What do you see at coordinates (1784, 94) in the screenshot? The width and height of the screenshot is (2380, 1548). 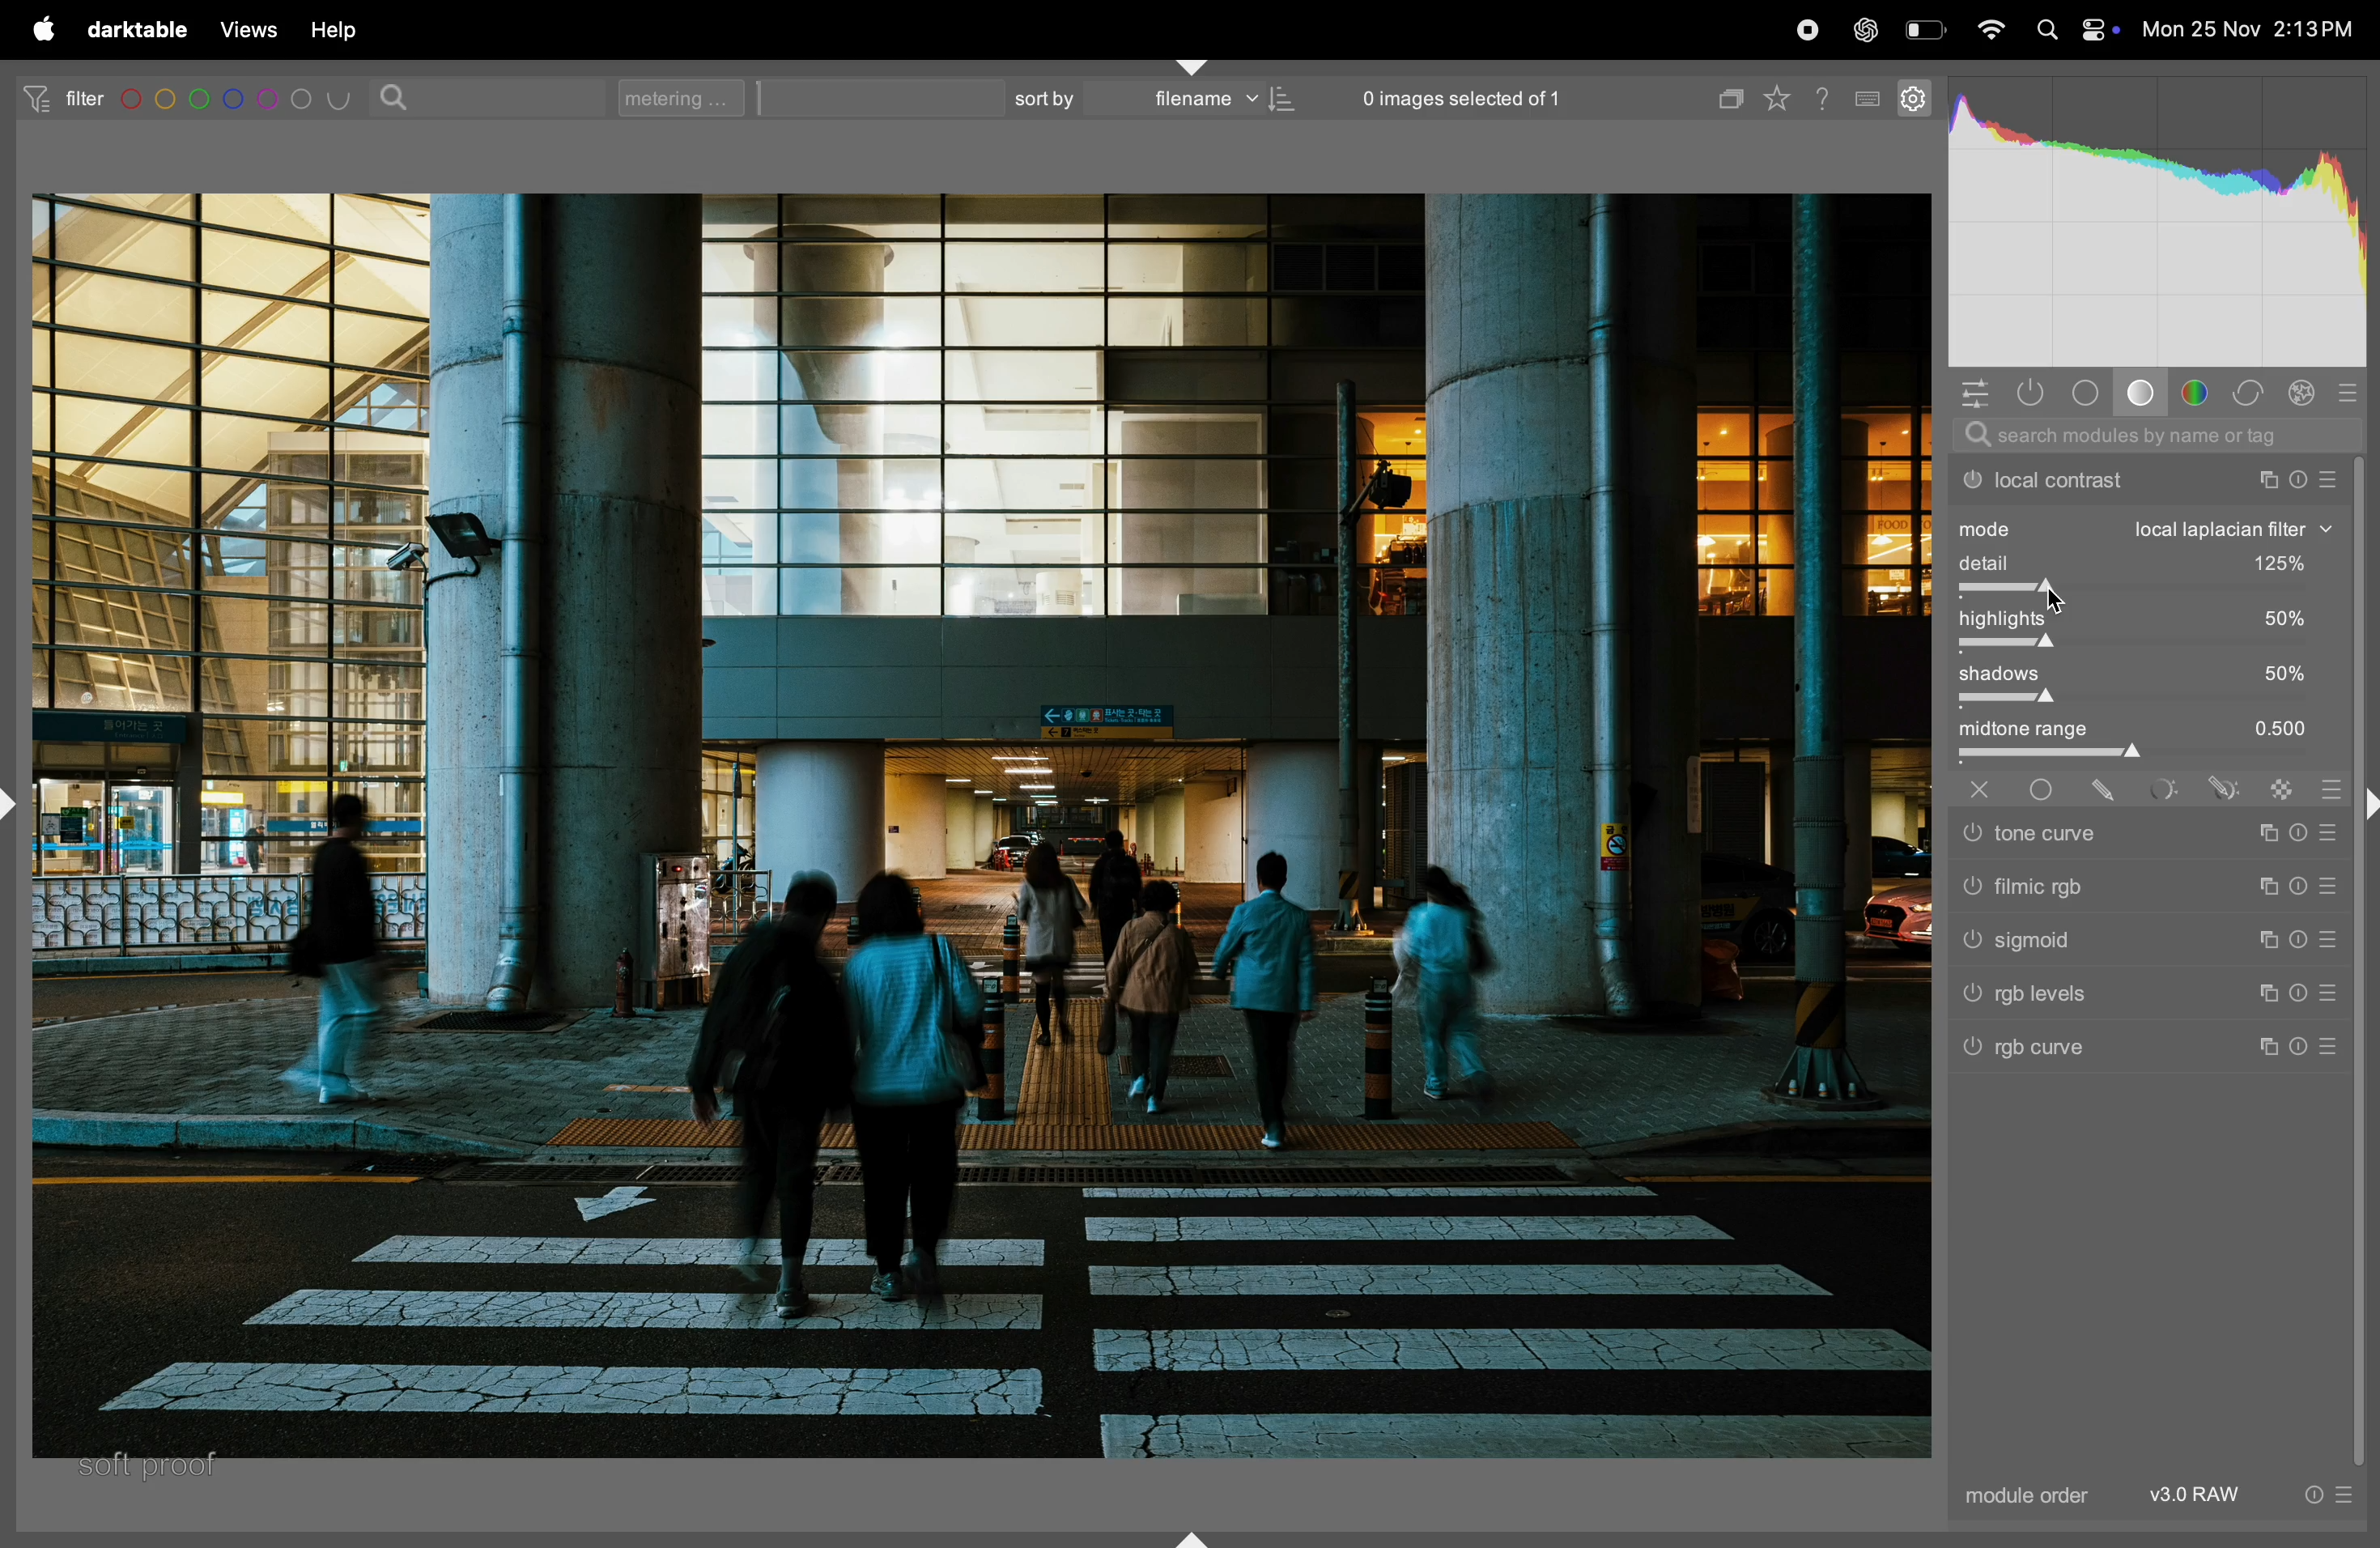 I see `favourites` at bounding box center [1784, 94].